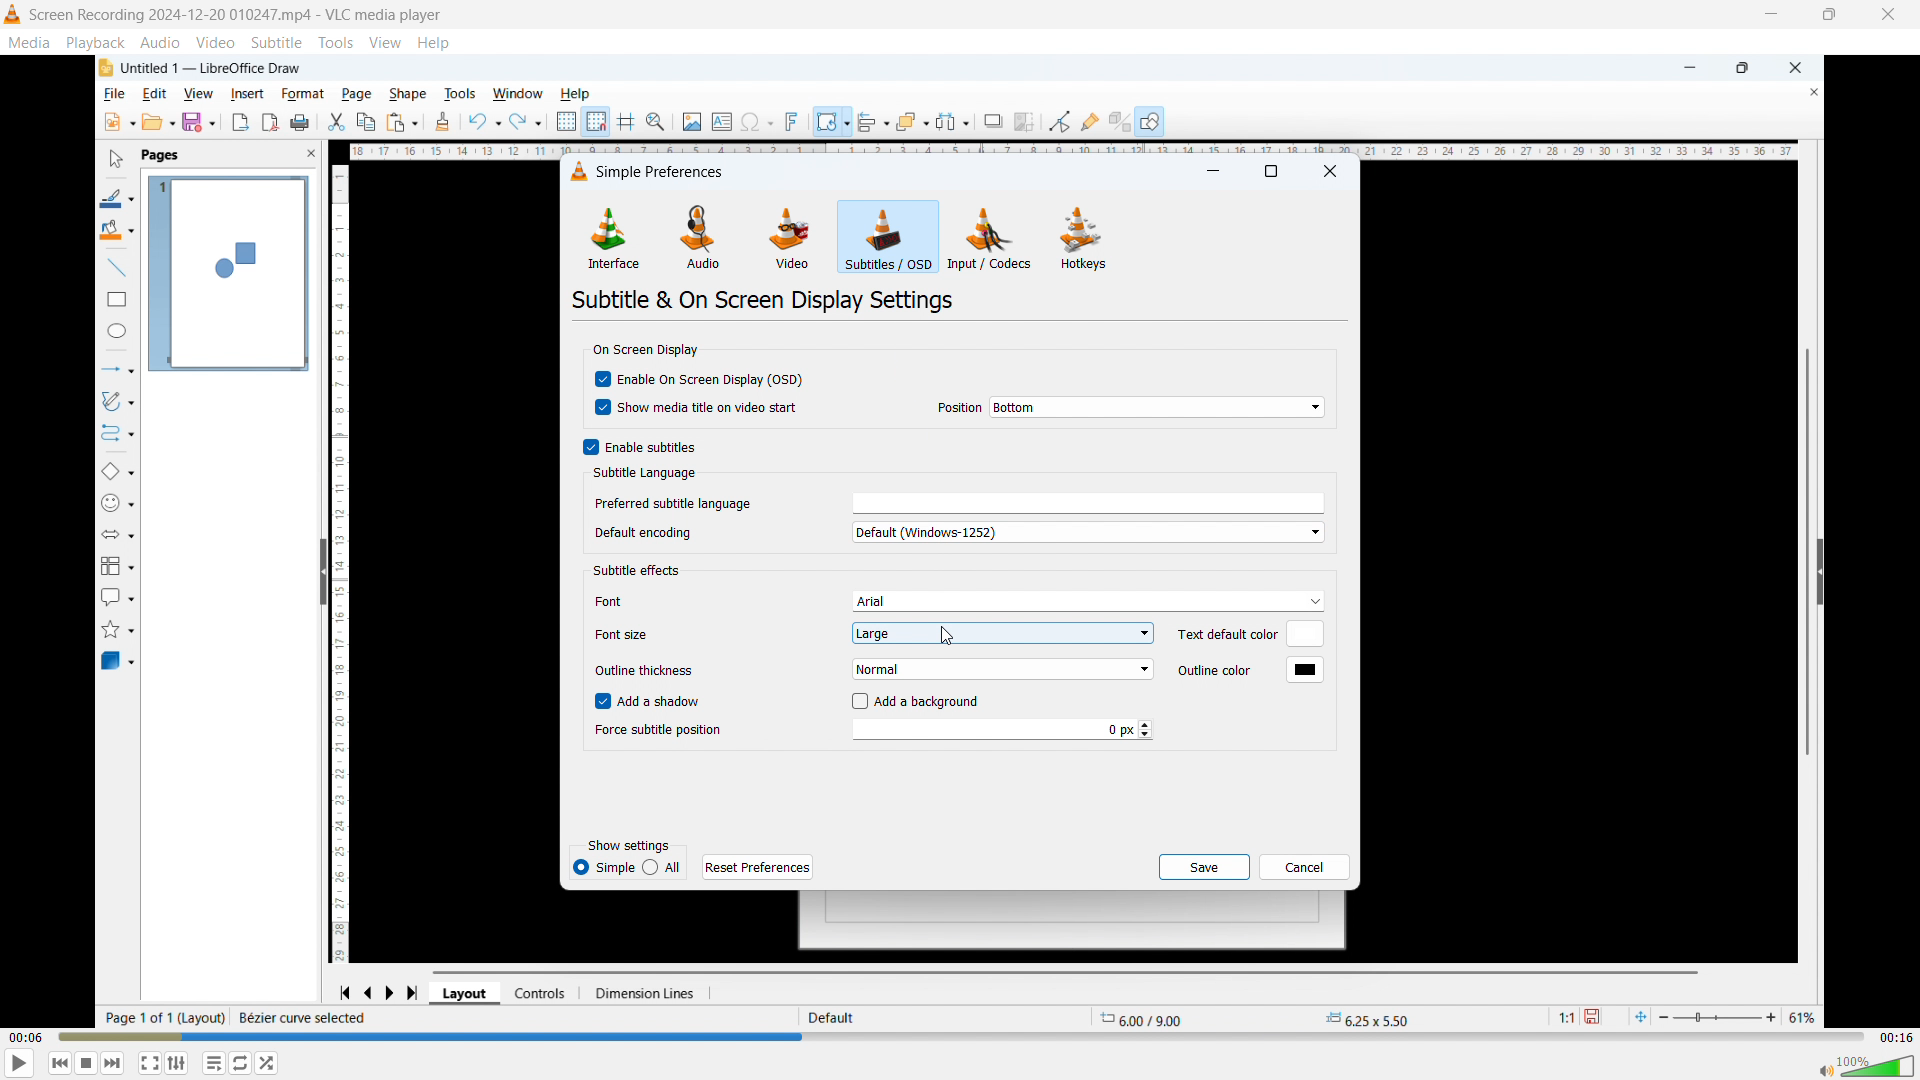  I want to click on Font, so click(609, 602).